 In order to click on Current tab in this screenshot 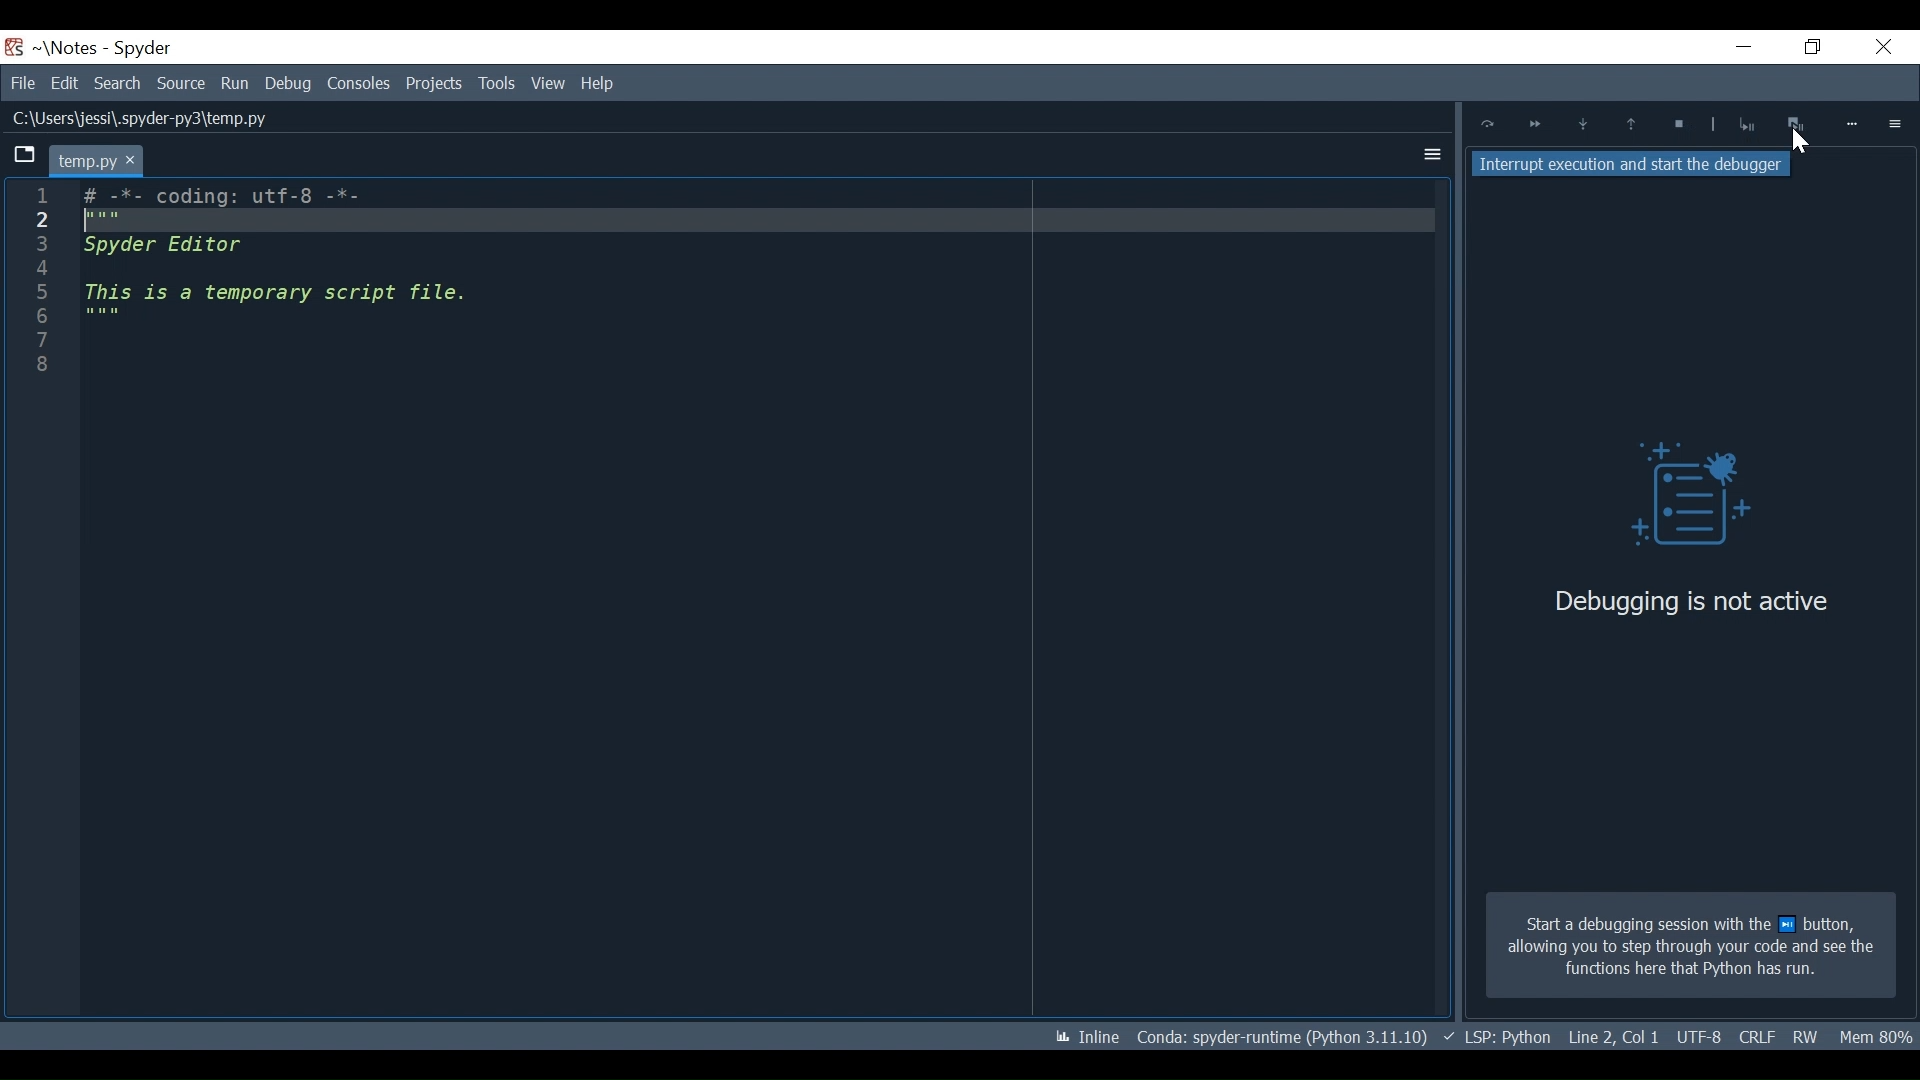, I will do `click(95, 160)`.